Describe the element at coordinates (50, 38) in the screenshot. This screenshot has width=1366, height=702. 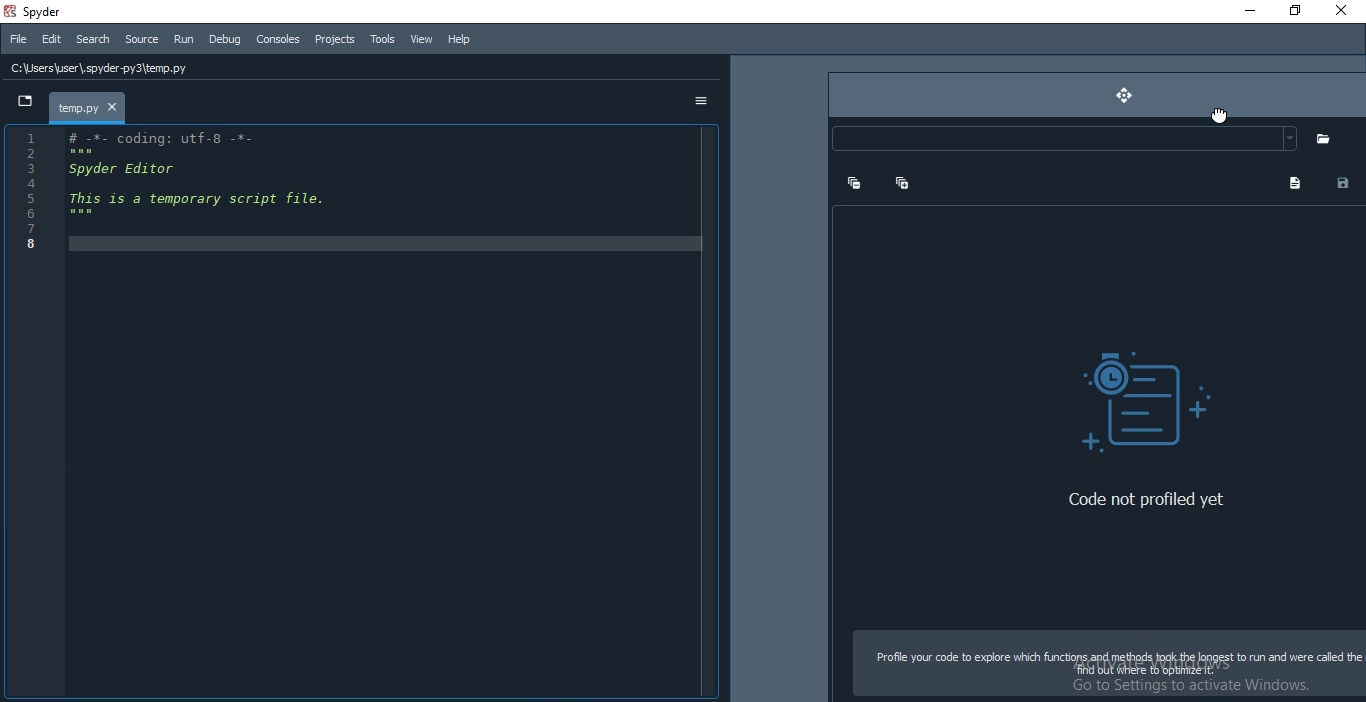
I see `Edit` at that location.